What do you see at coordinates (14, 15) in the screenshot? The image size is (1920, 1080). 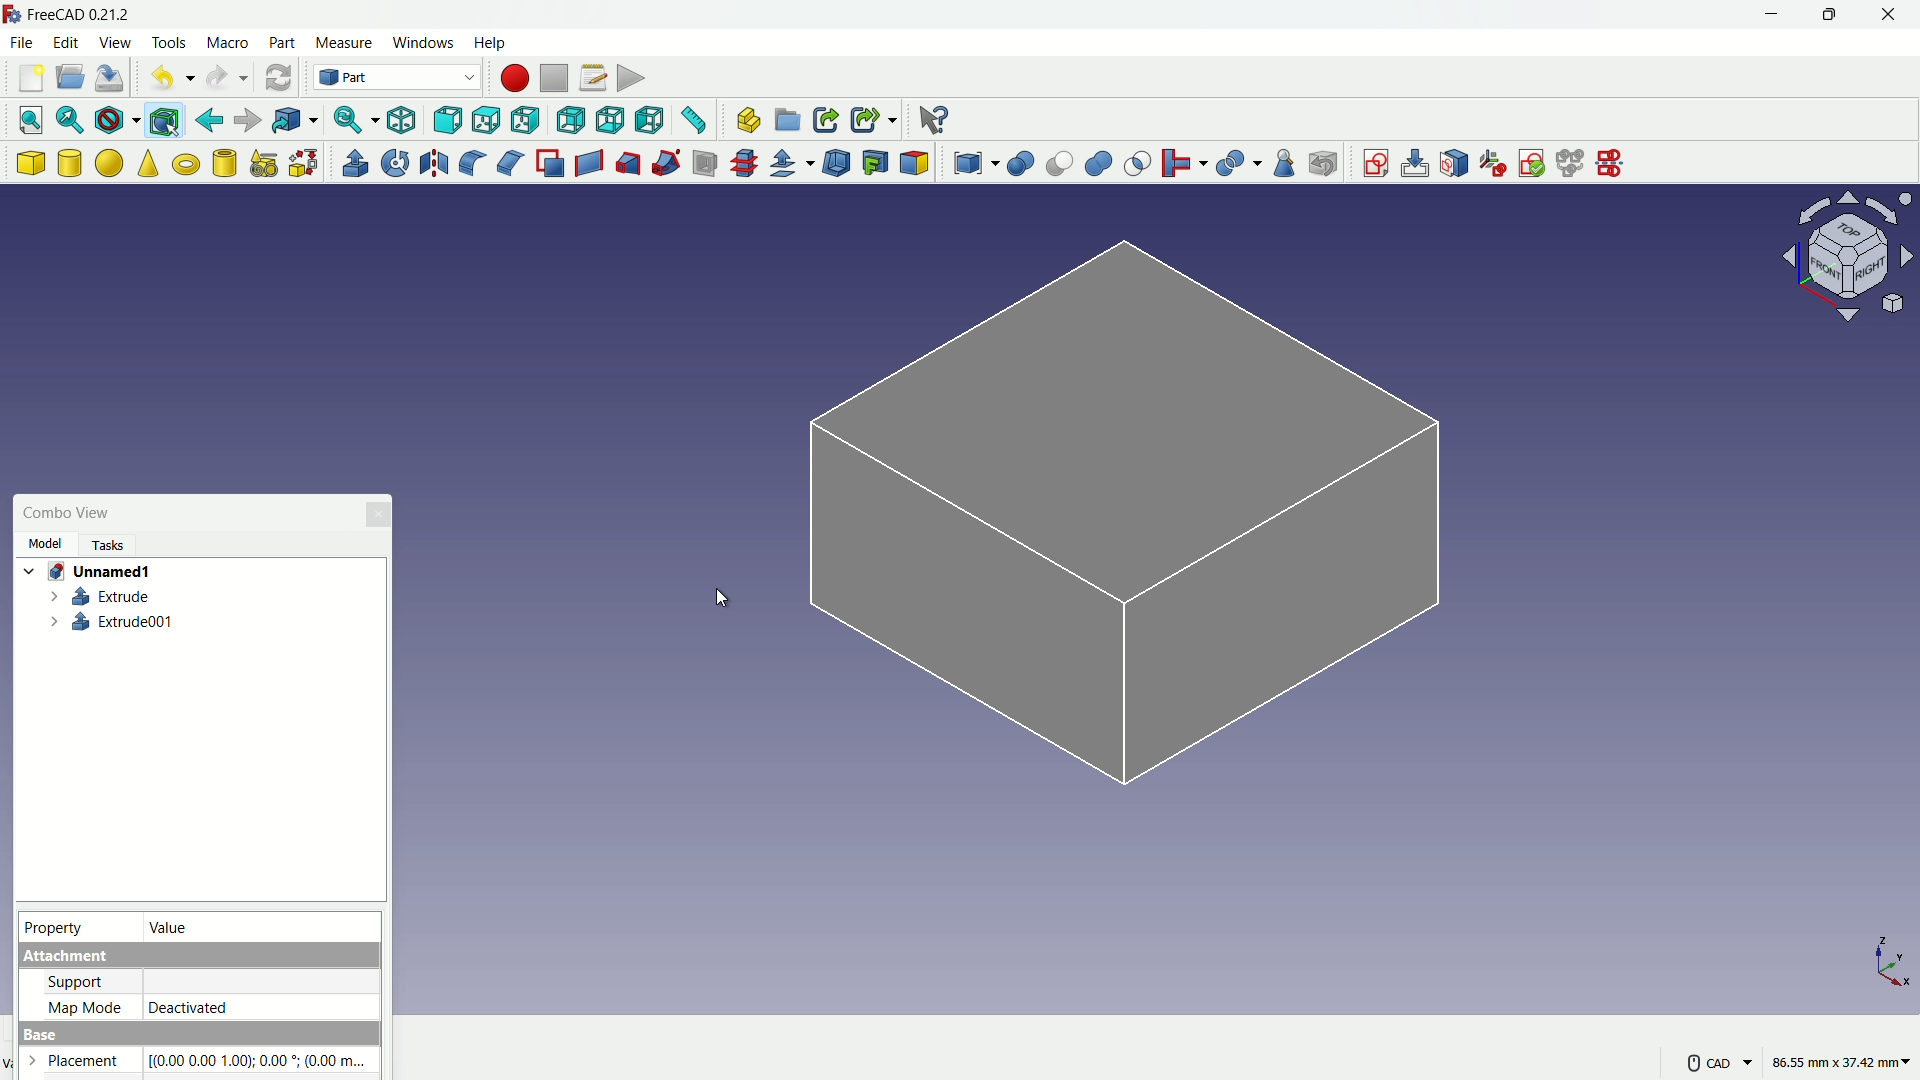 I see `logo` at bounding box center [14, 15].